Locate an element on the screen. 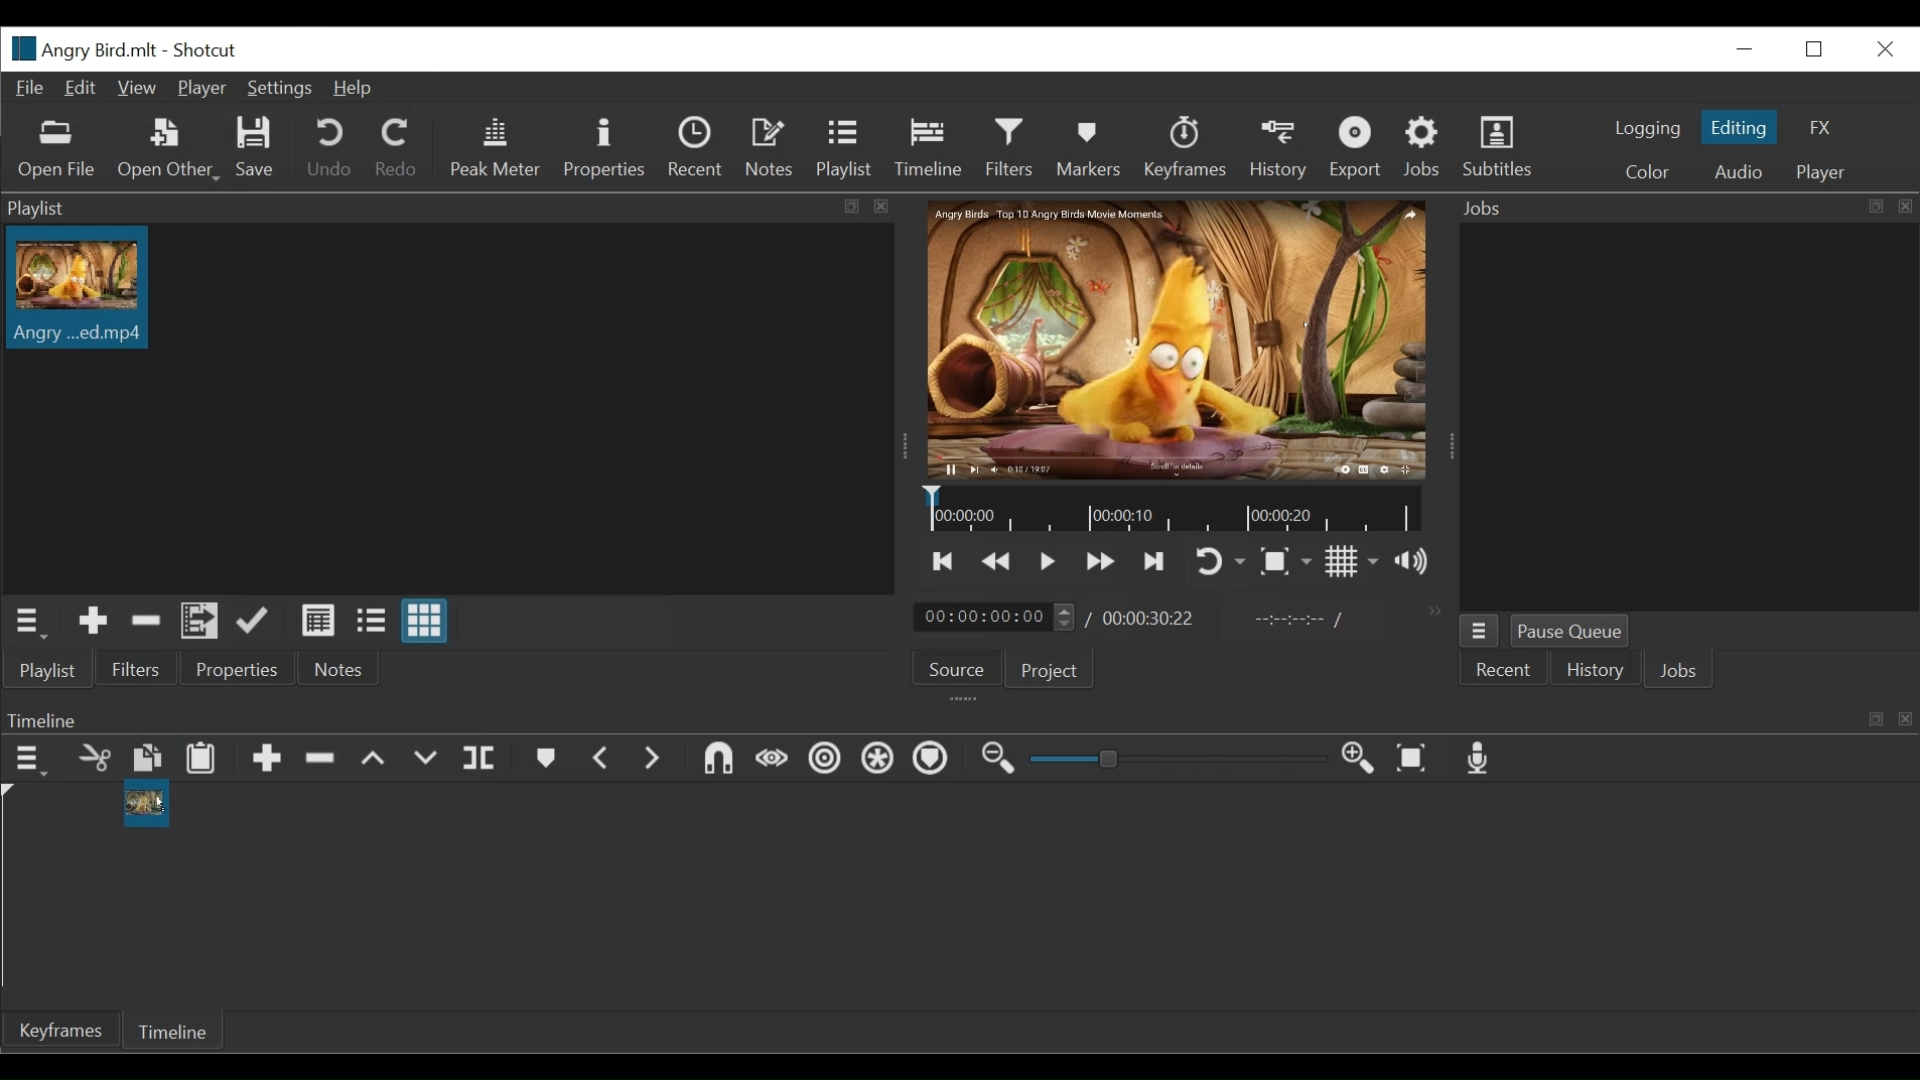 The height and width of the screenshot is (1080, 1920). Jobs Panel is located at coordinates (1687, 417).